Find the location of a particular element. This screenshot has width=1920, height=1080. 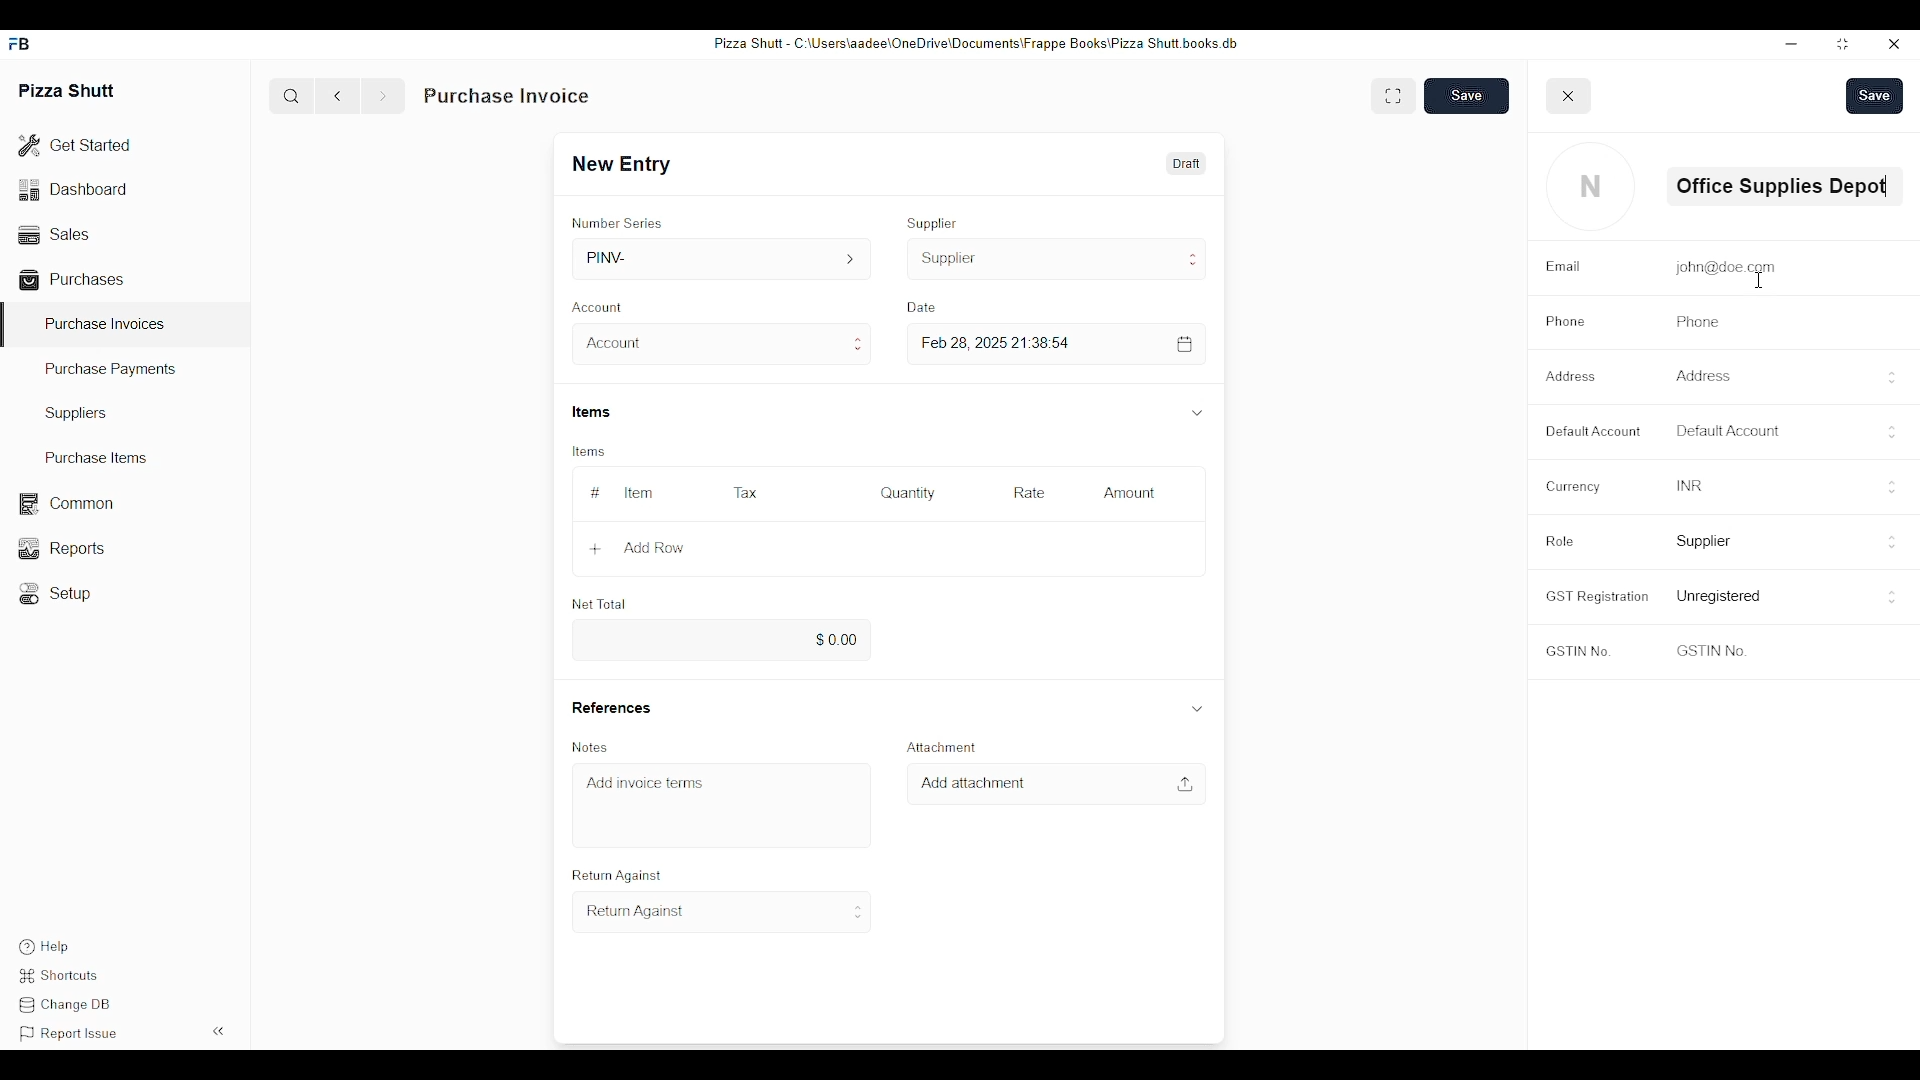

Email is located at coordinates (1563, 267).